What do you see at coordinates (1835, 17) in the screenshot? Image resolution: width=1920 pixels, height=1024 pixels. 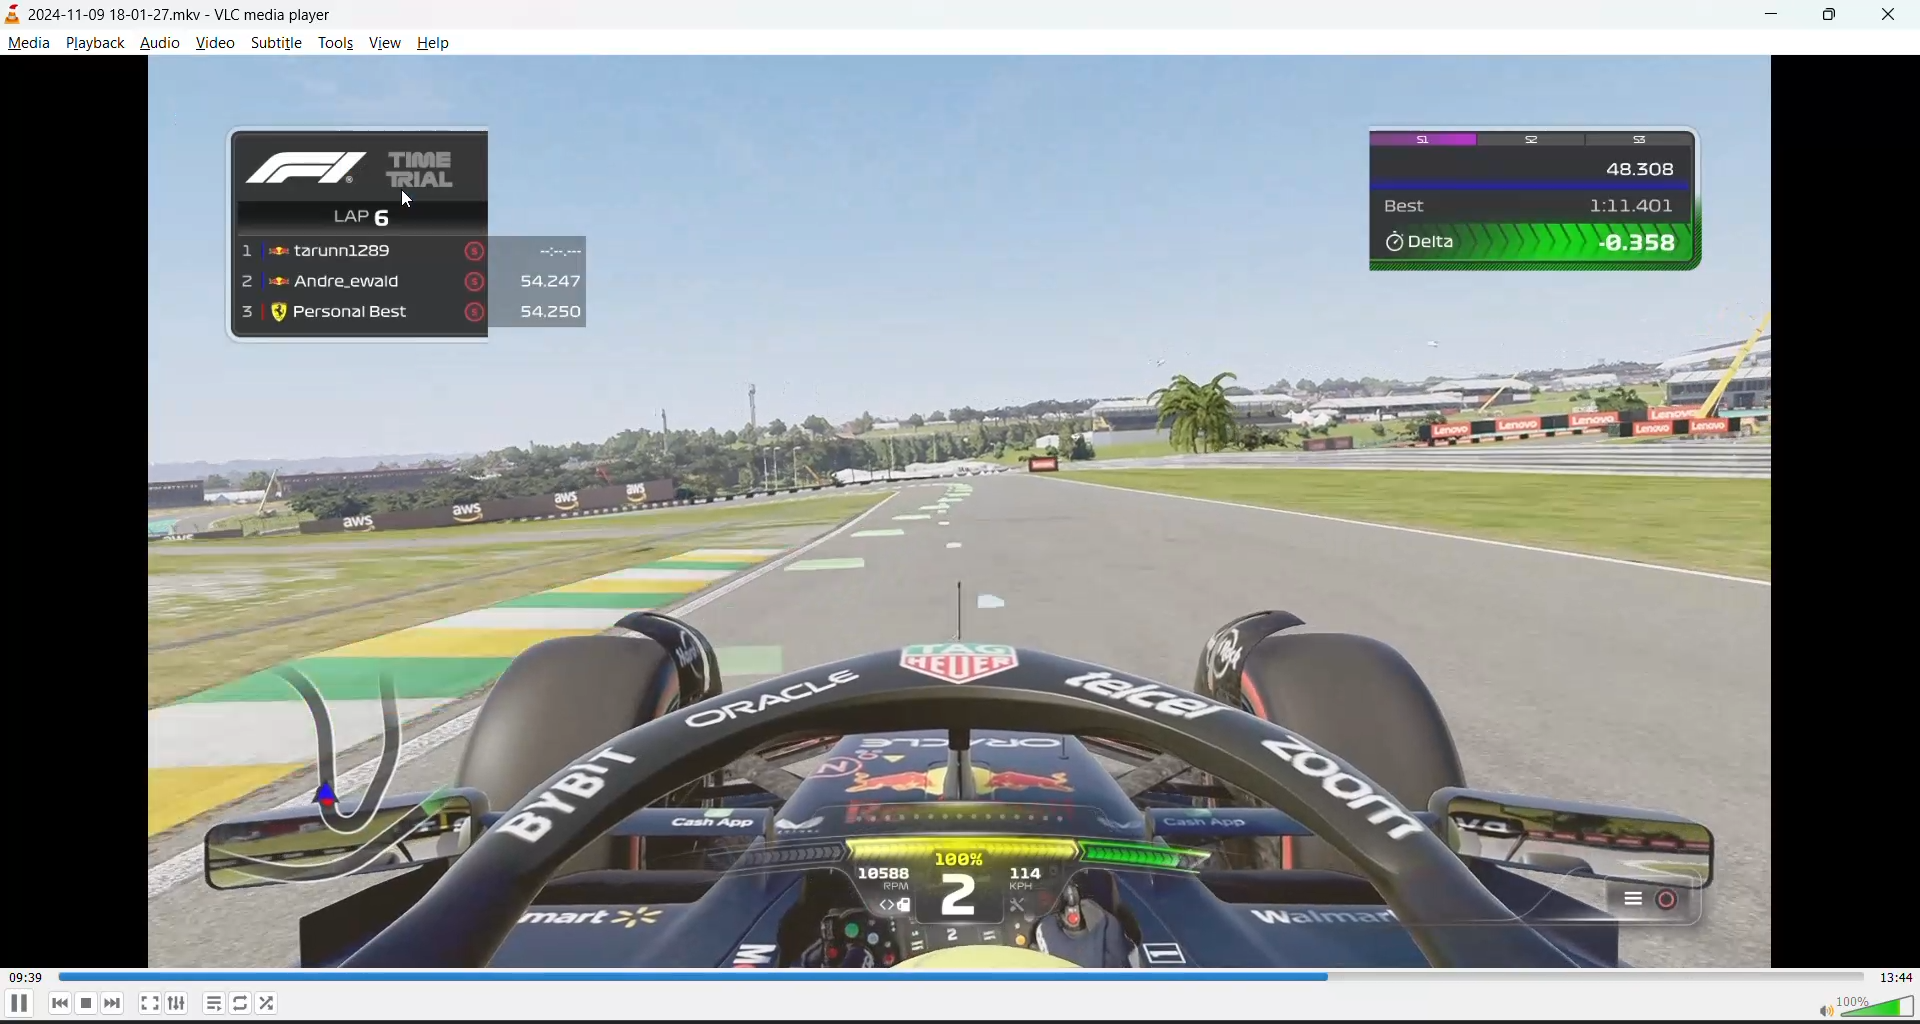 I see `maximize` at bounding box center [1835, 17].